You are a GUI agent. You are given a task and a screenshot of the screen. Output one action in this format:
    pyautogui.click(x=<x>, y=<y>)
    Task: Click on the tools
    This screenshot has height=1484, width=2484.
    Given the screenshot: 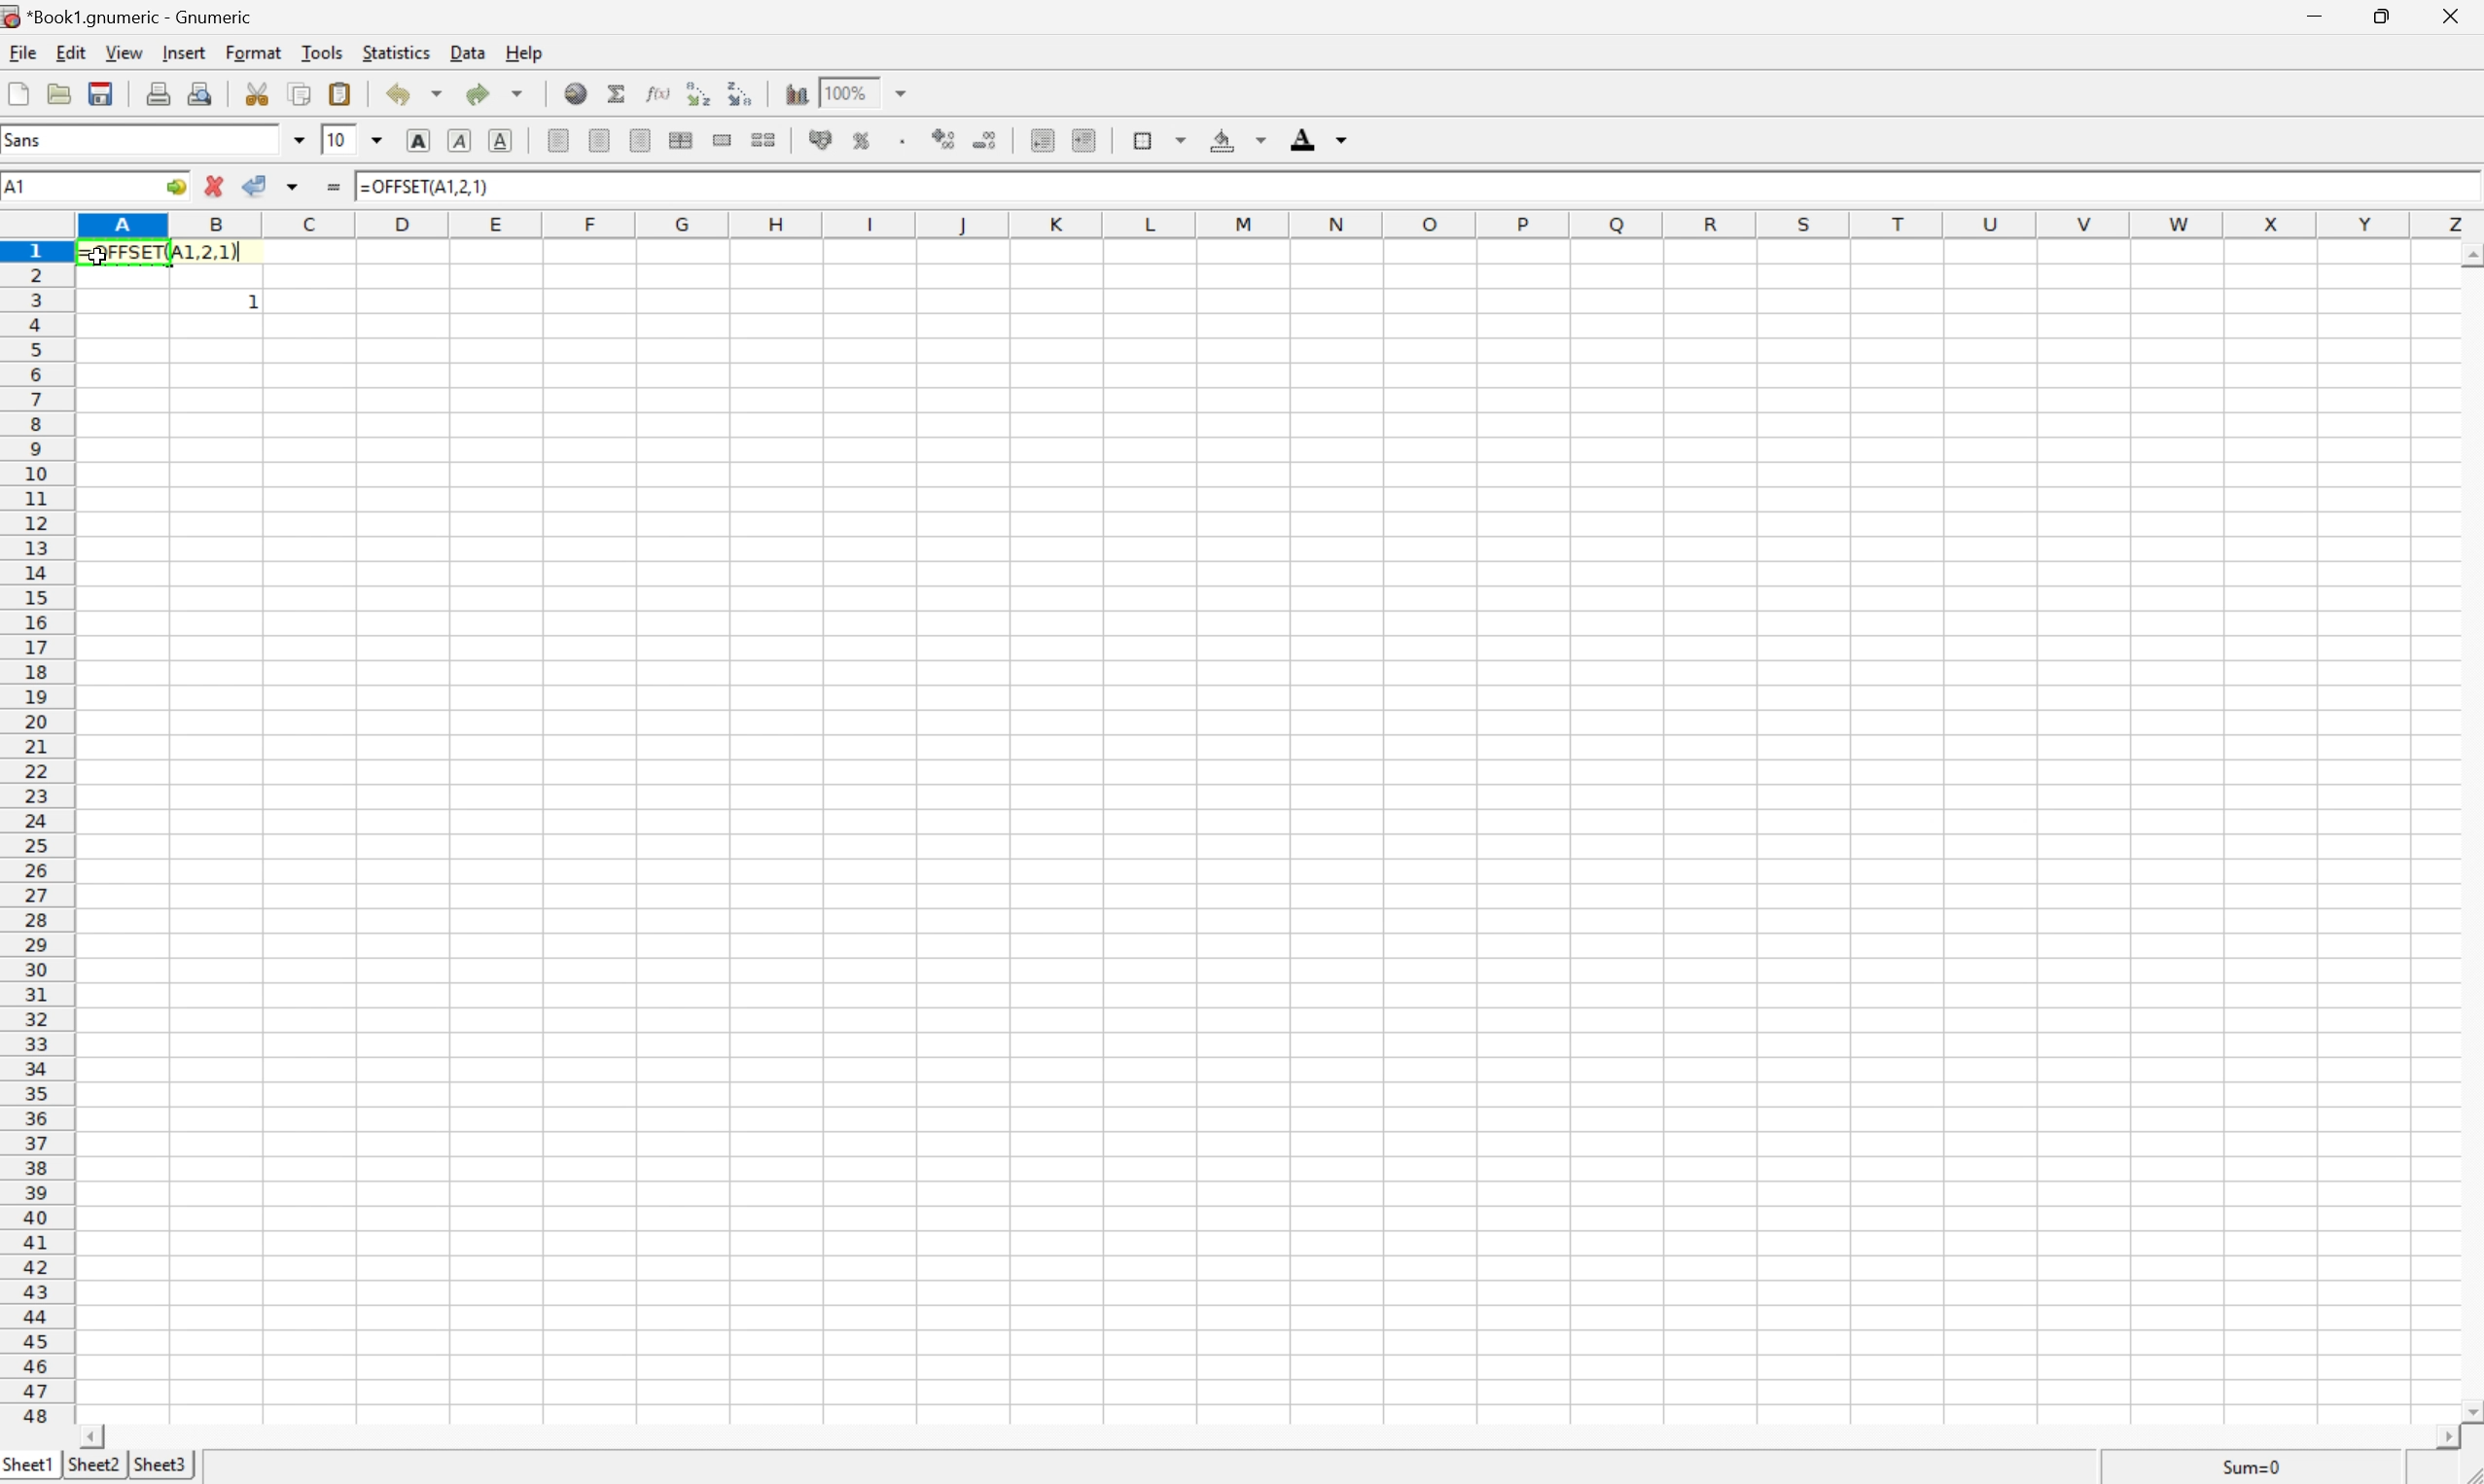 What is the action you would take?
    pyautogui.click(x=322, y=53)
    